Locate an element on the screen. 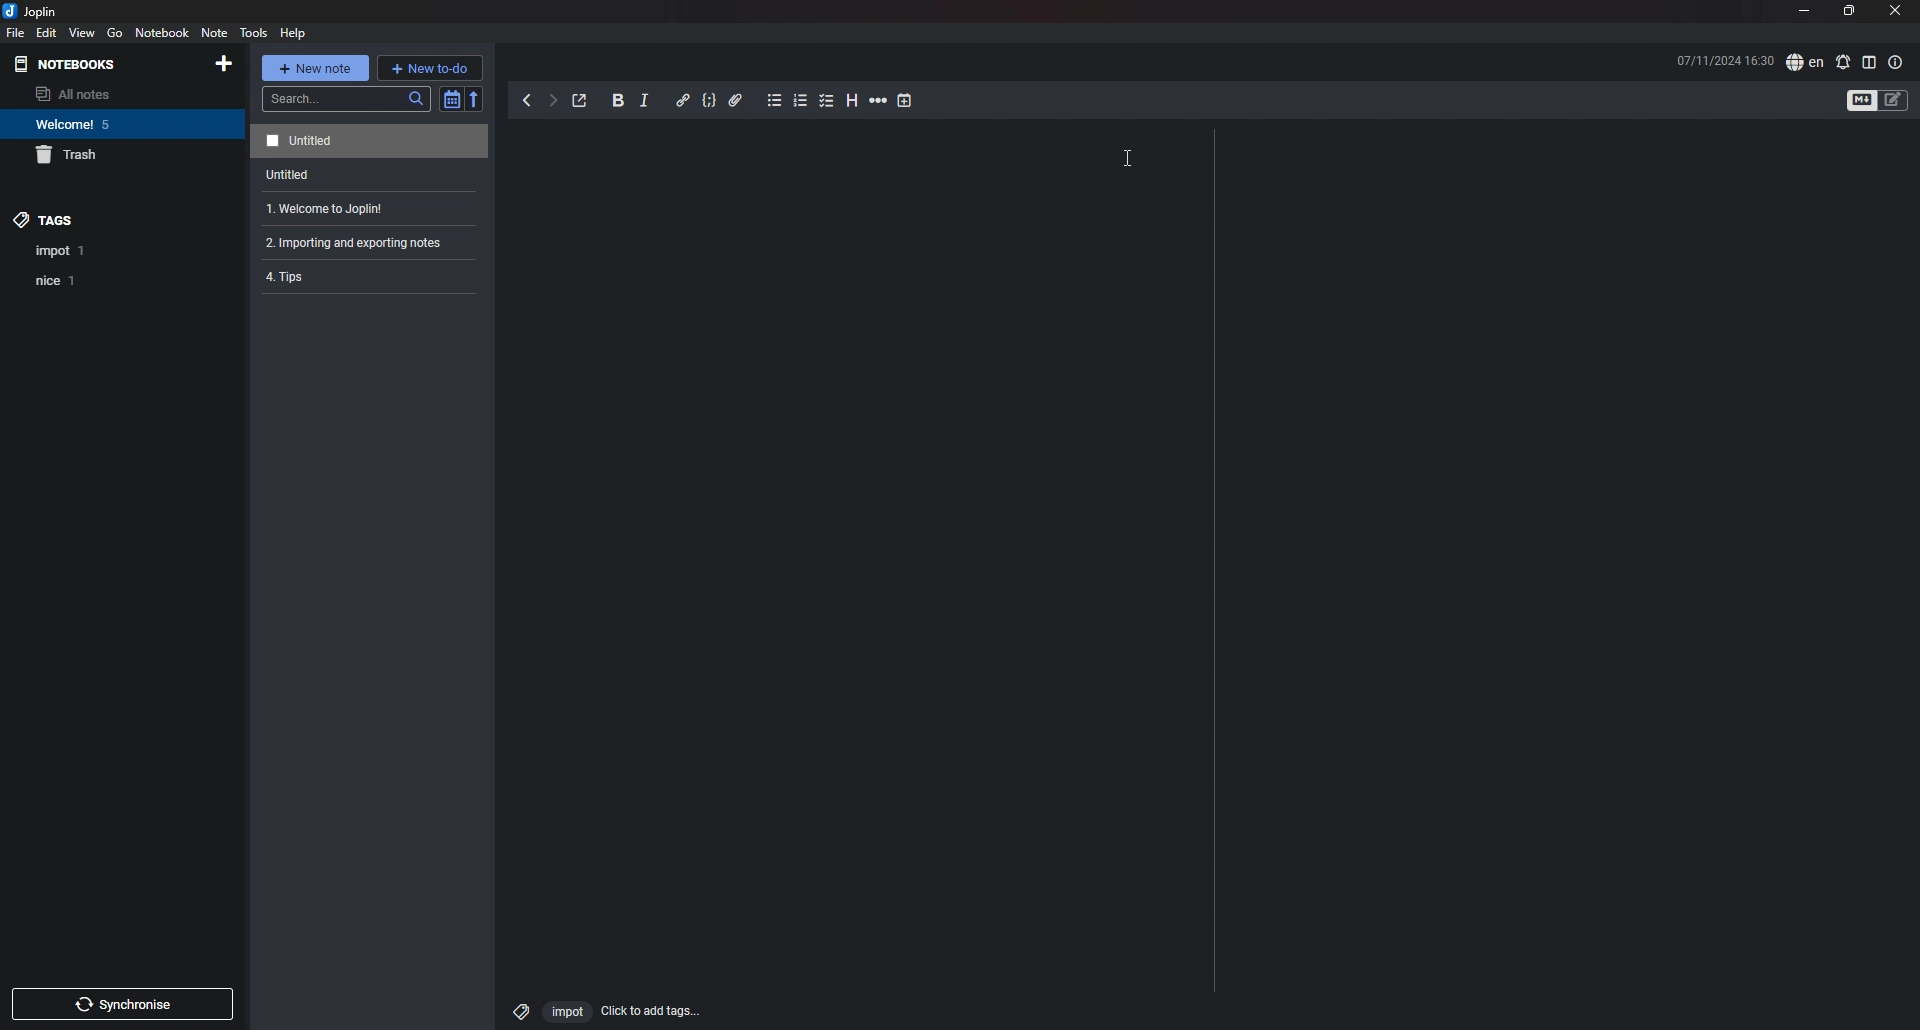 This screenshot has height=1030, width=1920. bold is located at coordinates (618, 102).